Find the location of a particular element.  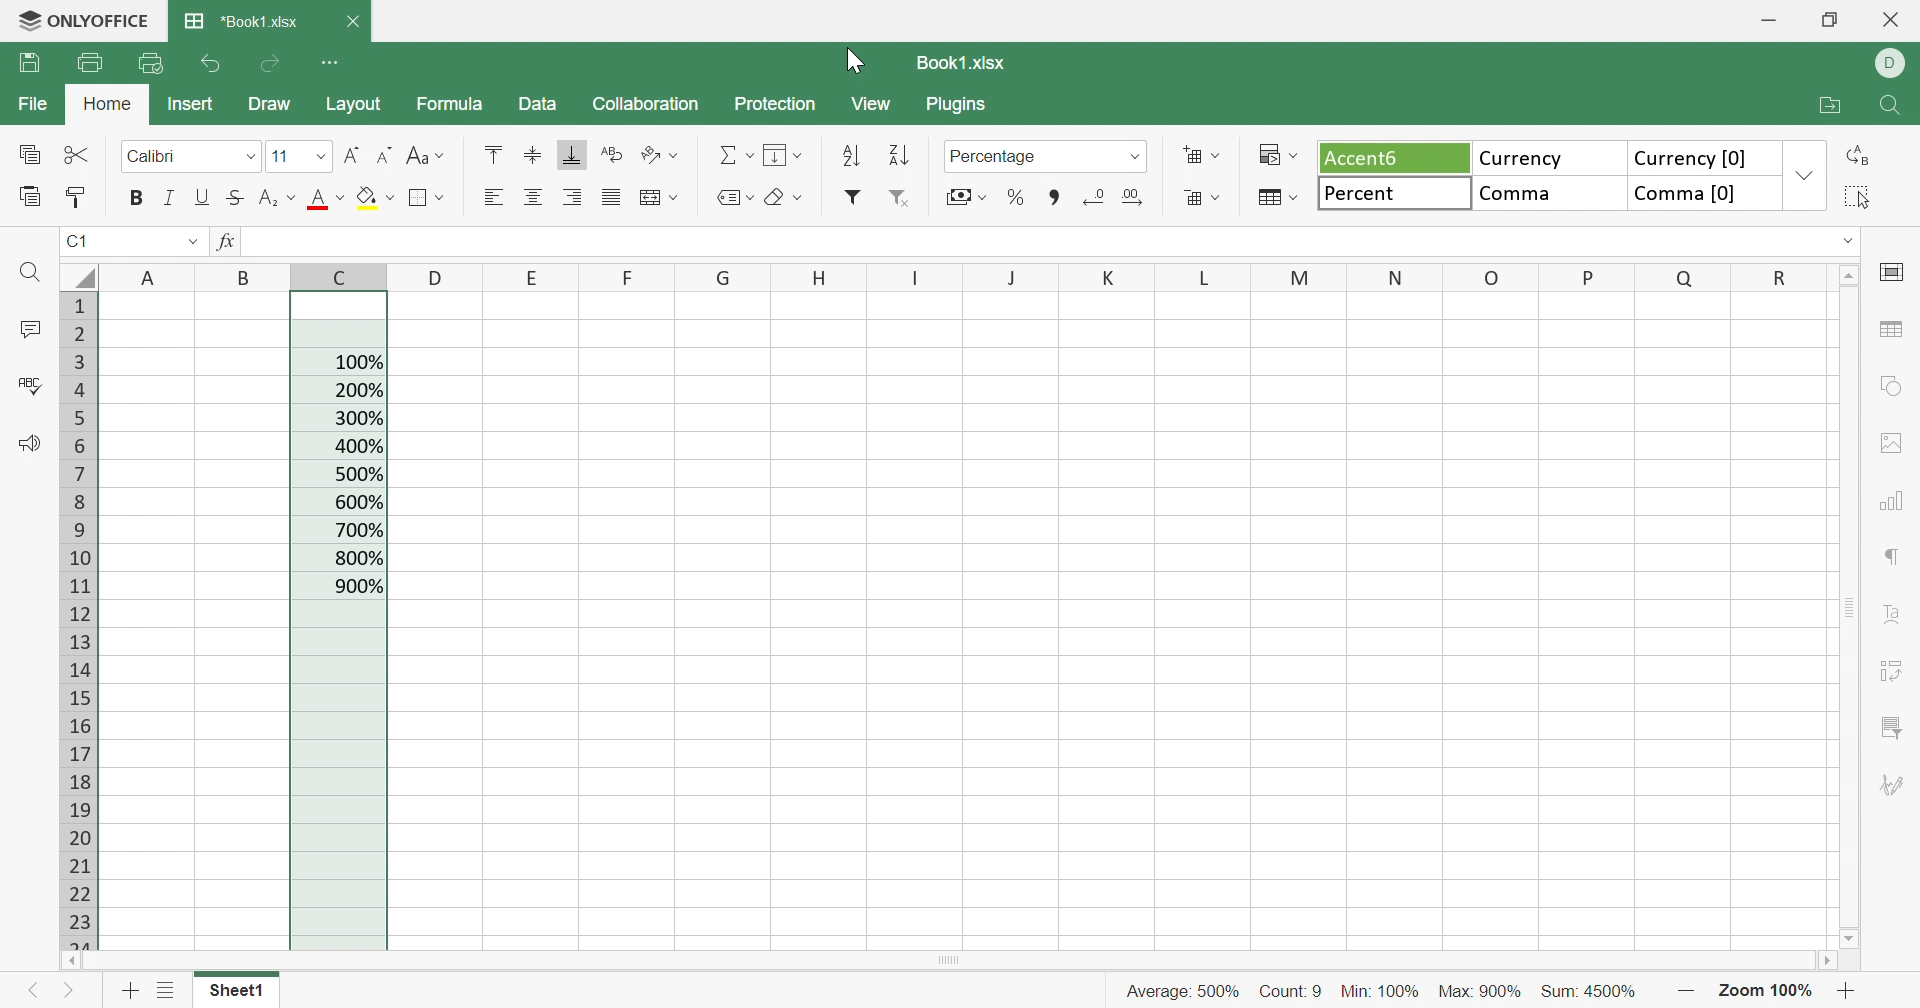

400% is located at coordinates (359, 445).